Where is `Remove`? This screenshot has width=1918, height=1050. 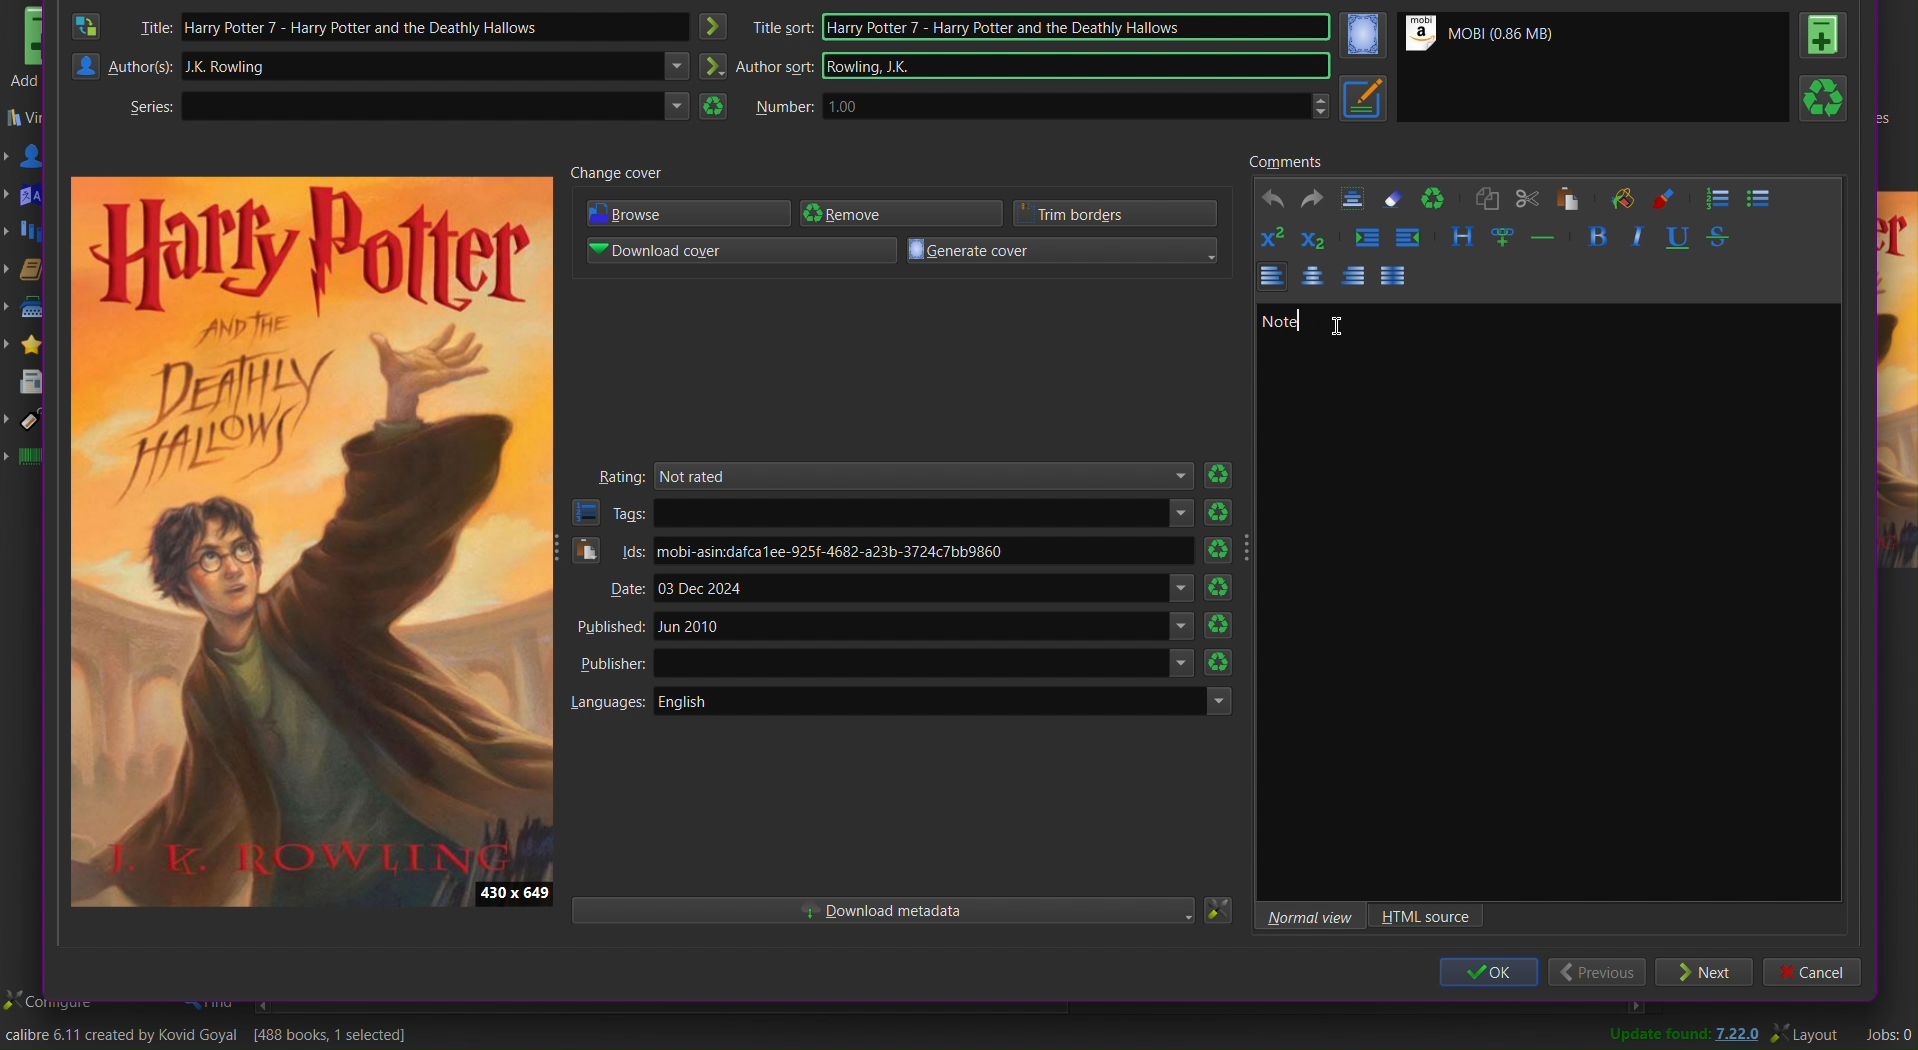
Remove is located at coordinates (905, 215).